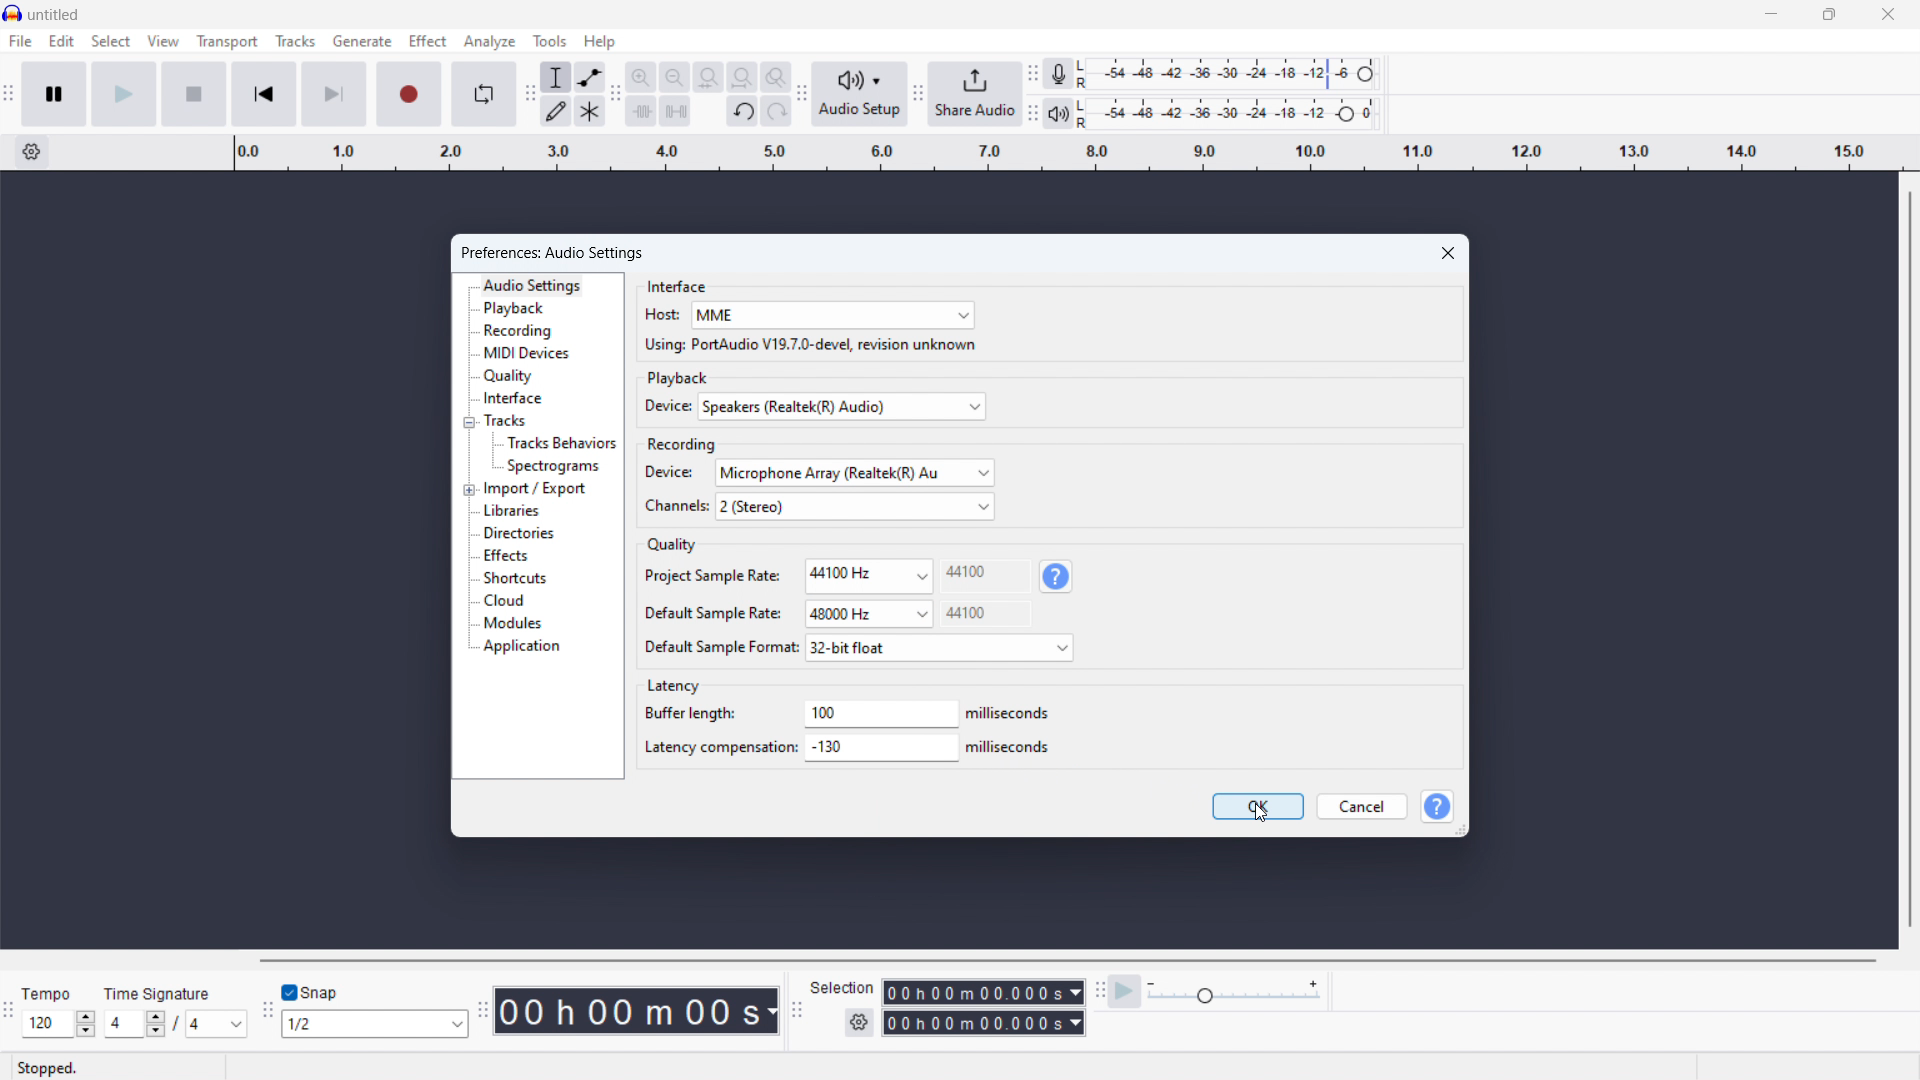 Image resolution: width=1920 pixels, height=1080 pixels. Describe the element at coordinates (675, 78) in the screenshot. I see `zoom out` at that location.